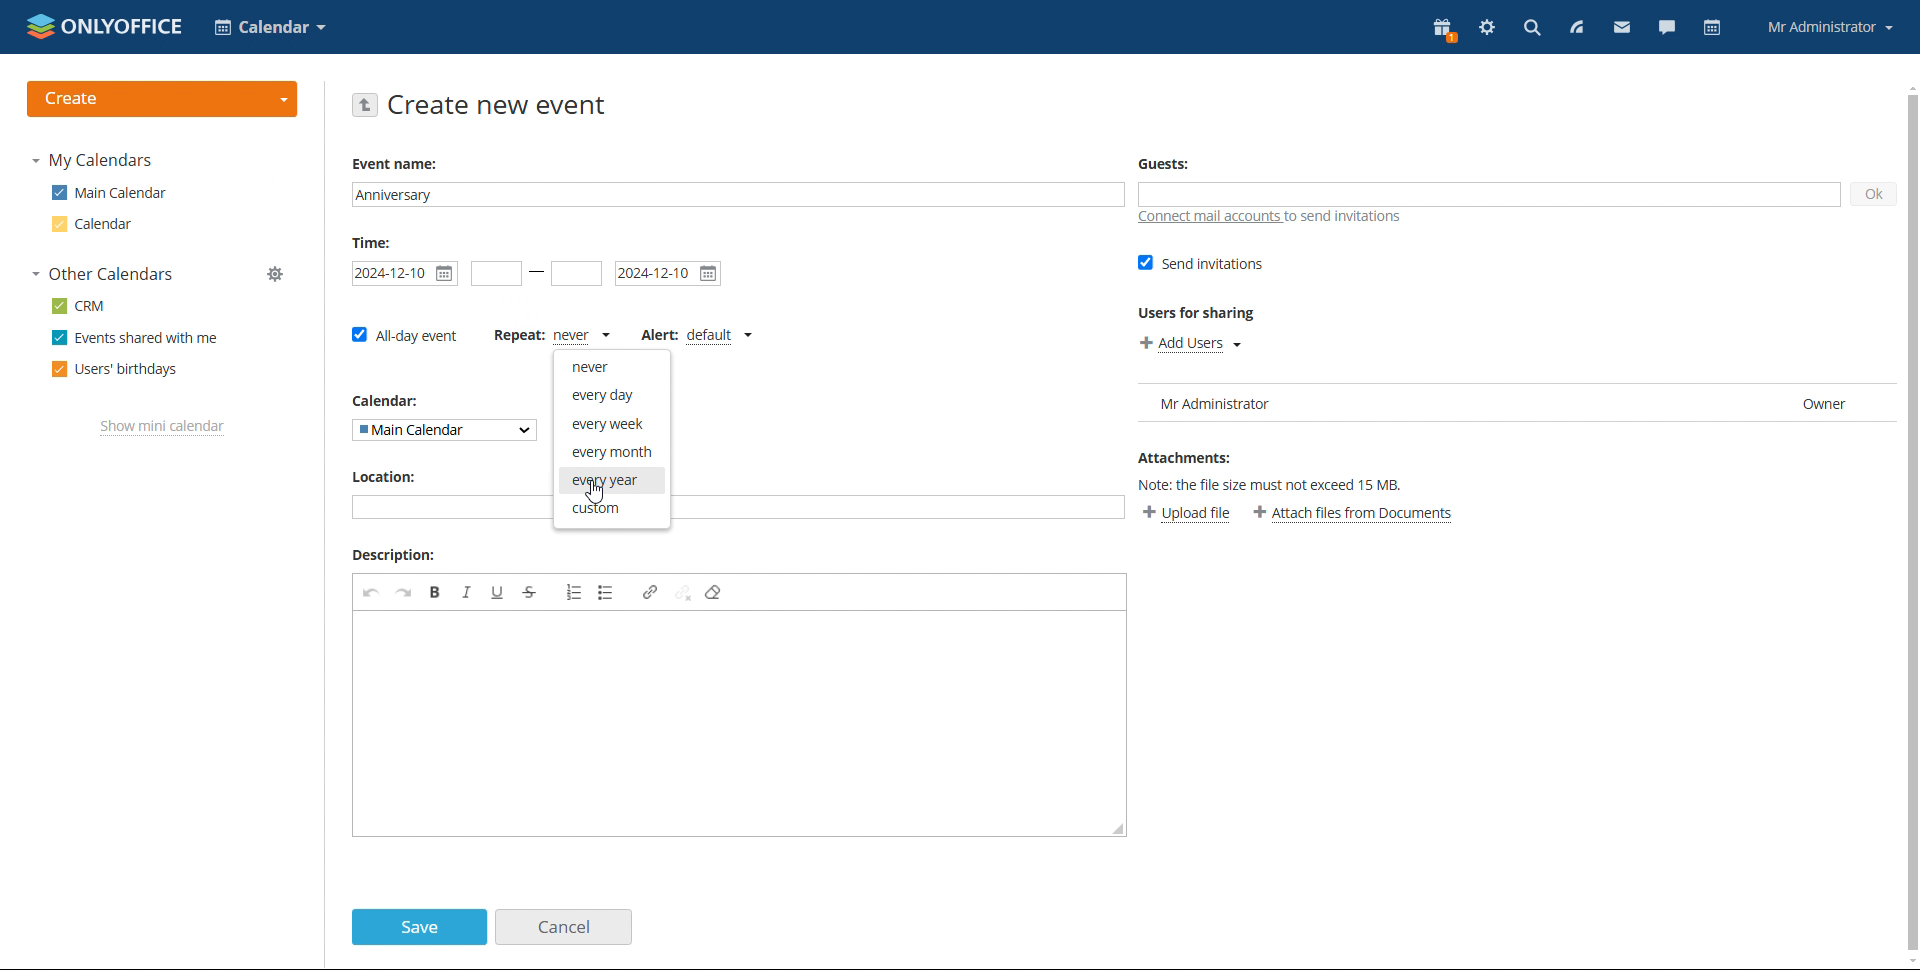 The image size is (1920, 970). Describe the element at coordinates (276, 274) in the screenshot. I see `manage` at that location.